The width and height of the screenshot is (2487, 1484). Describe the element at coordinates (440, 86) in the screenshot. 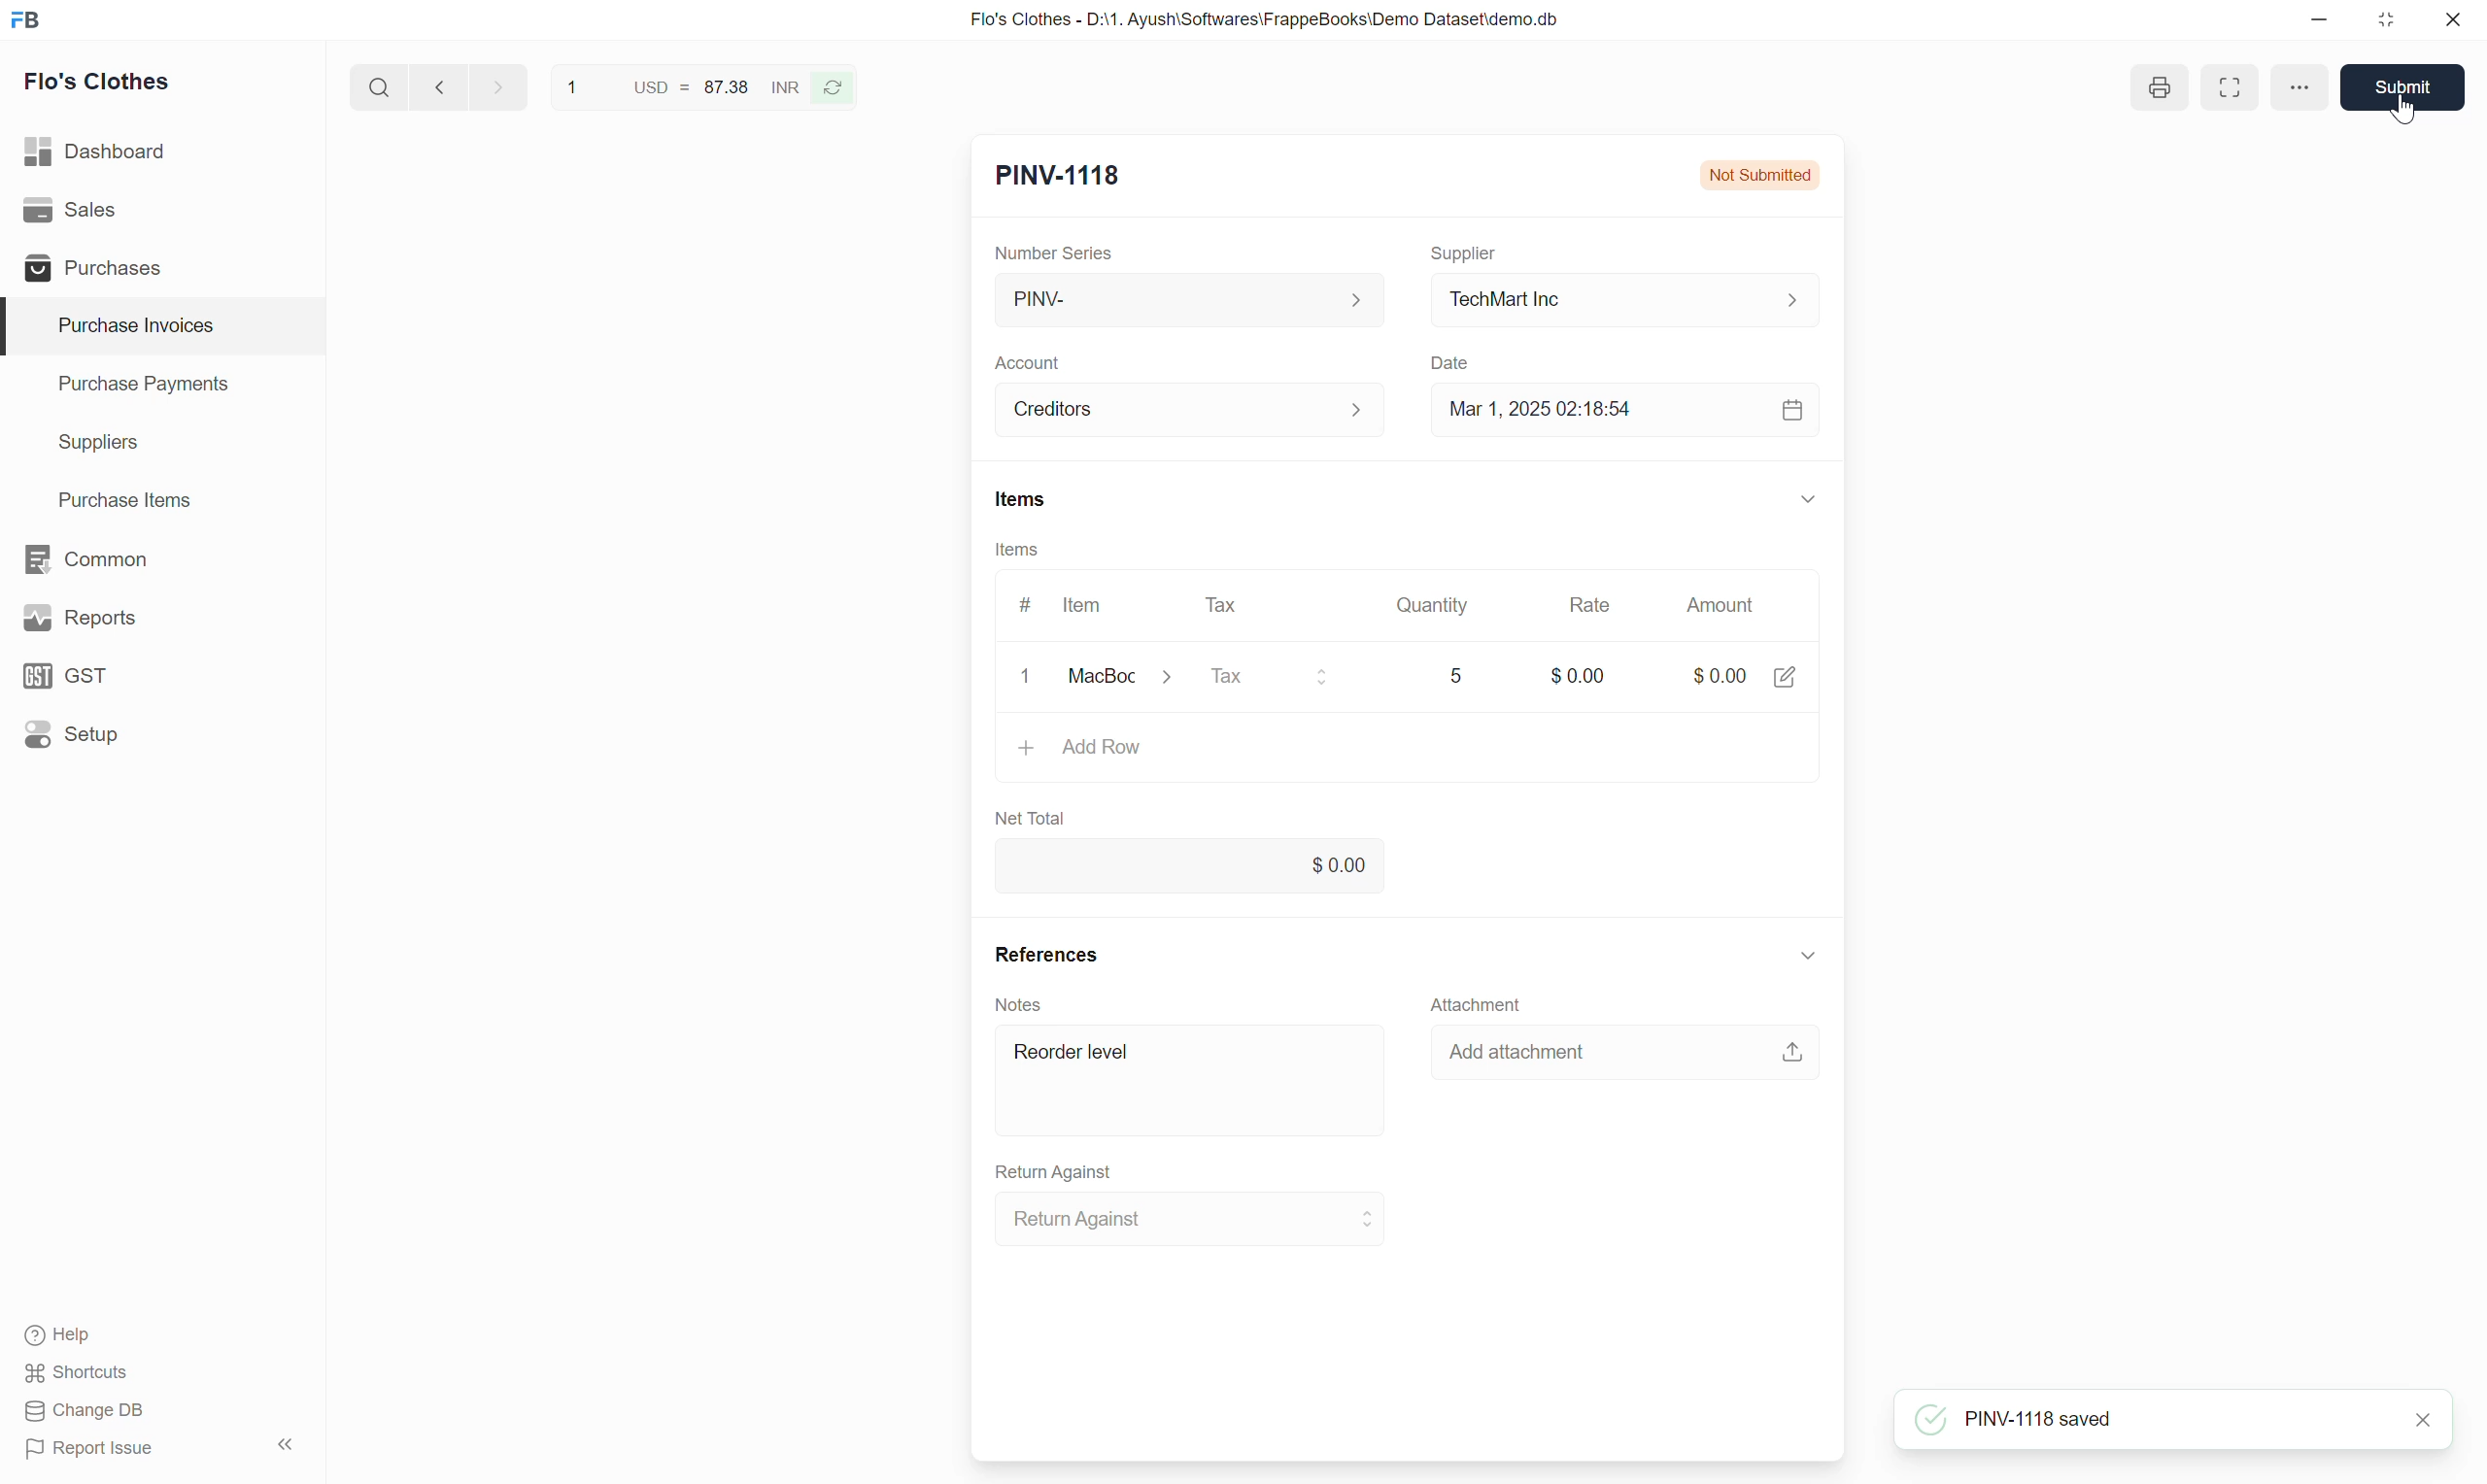

I see `Previous` at that location.